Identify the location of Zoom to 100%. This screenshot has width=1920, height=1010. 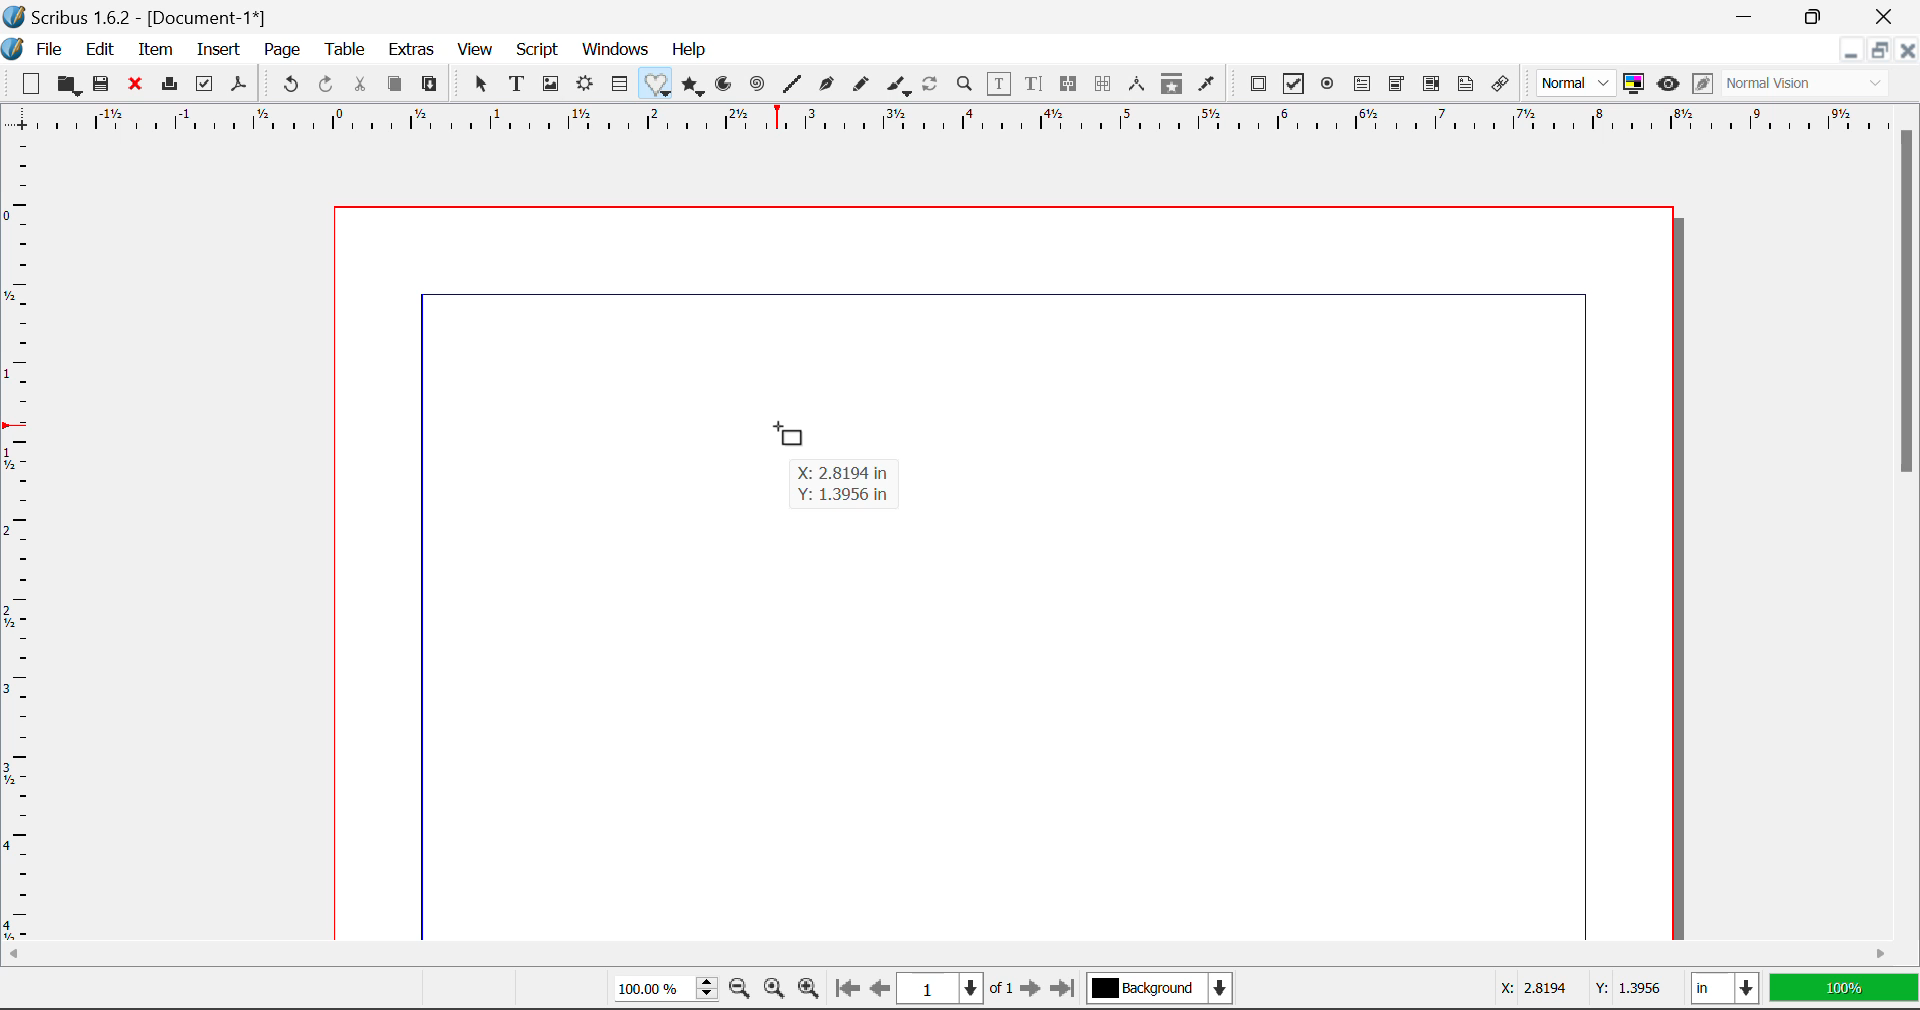
(772, 991).